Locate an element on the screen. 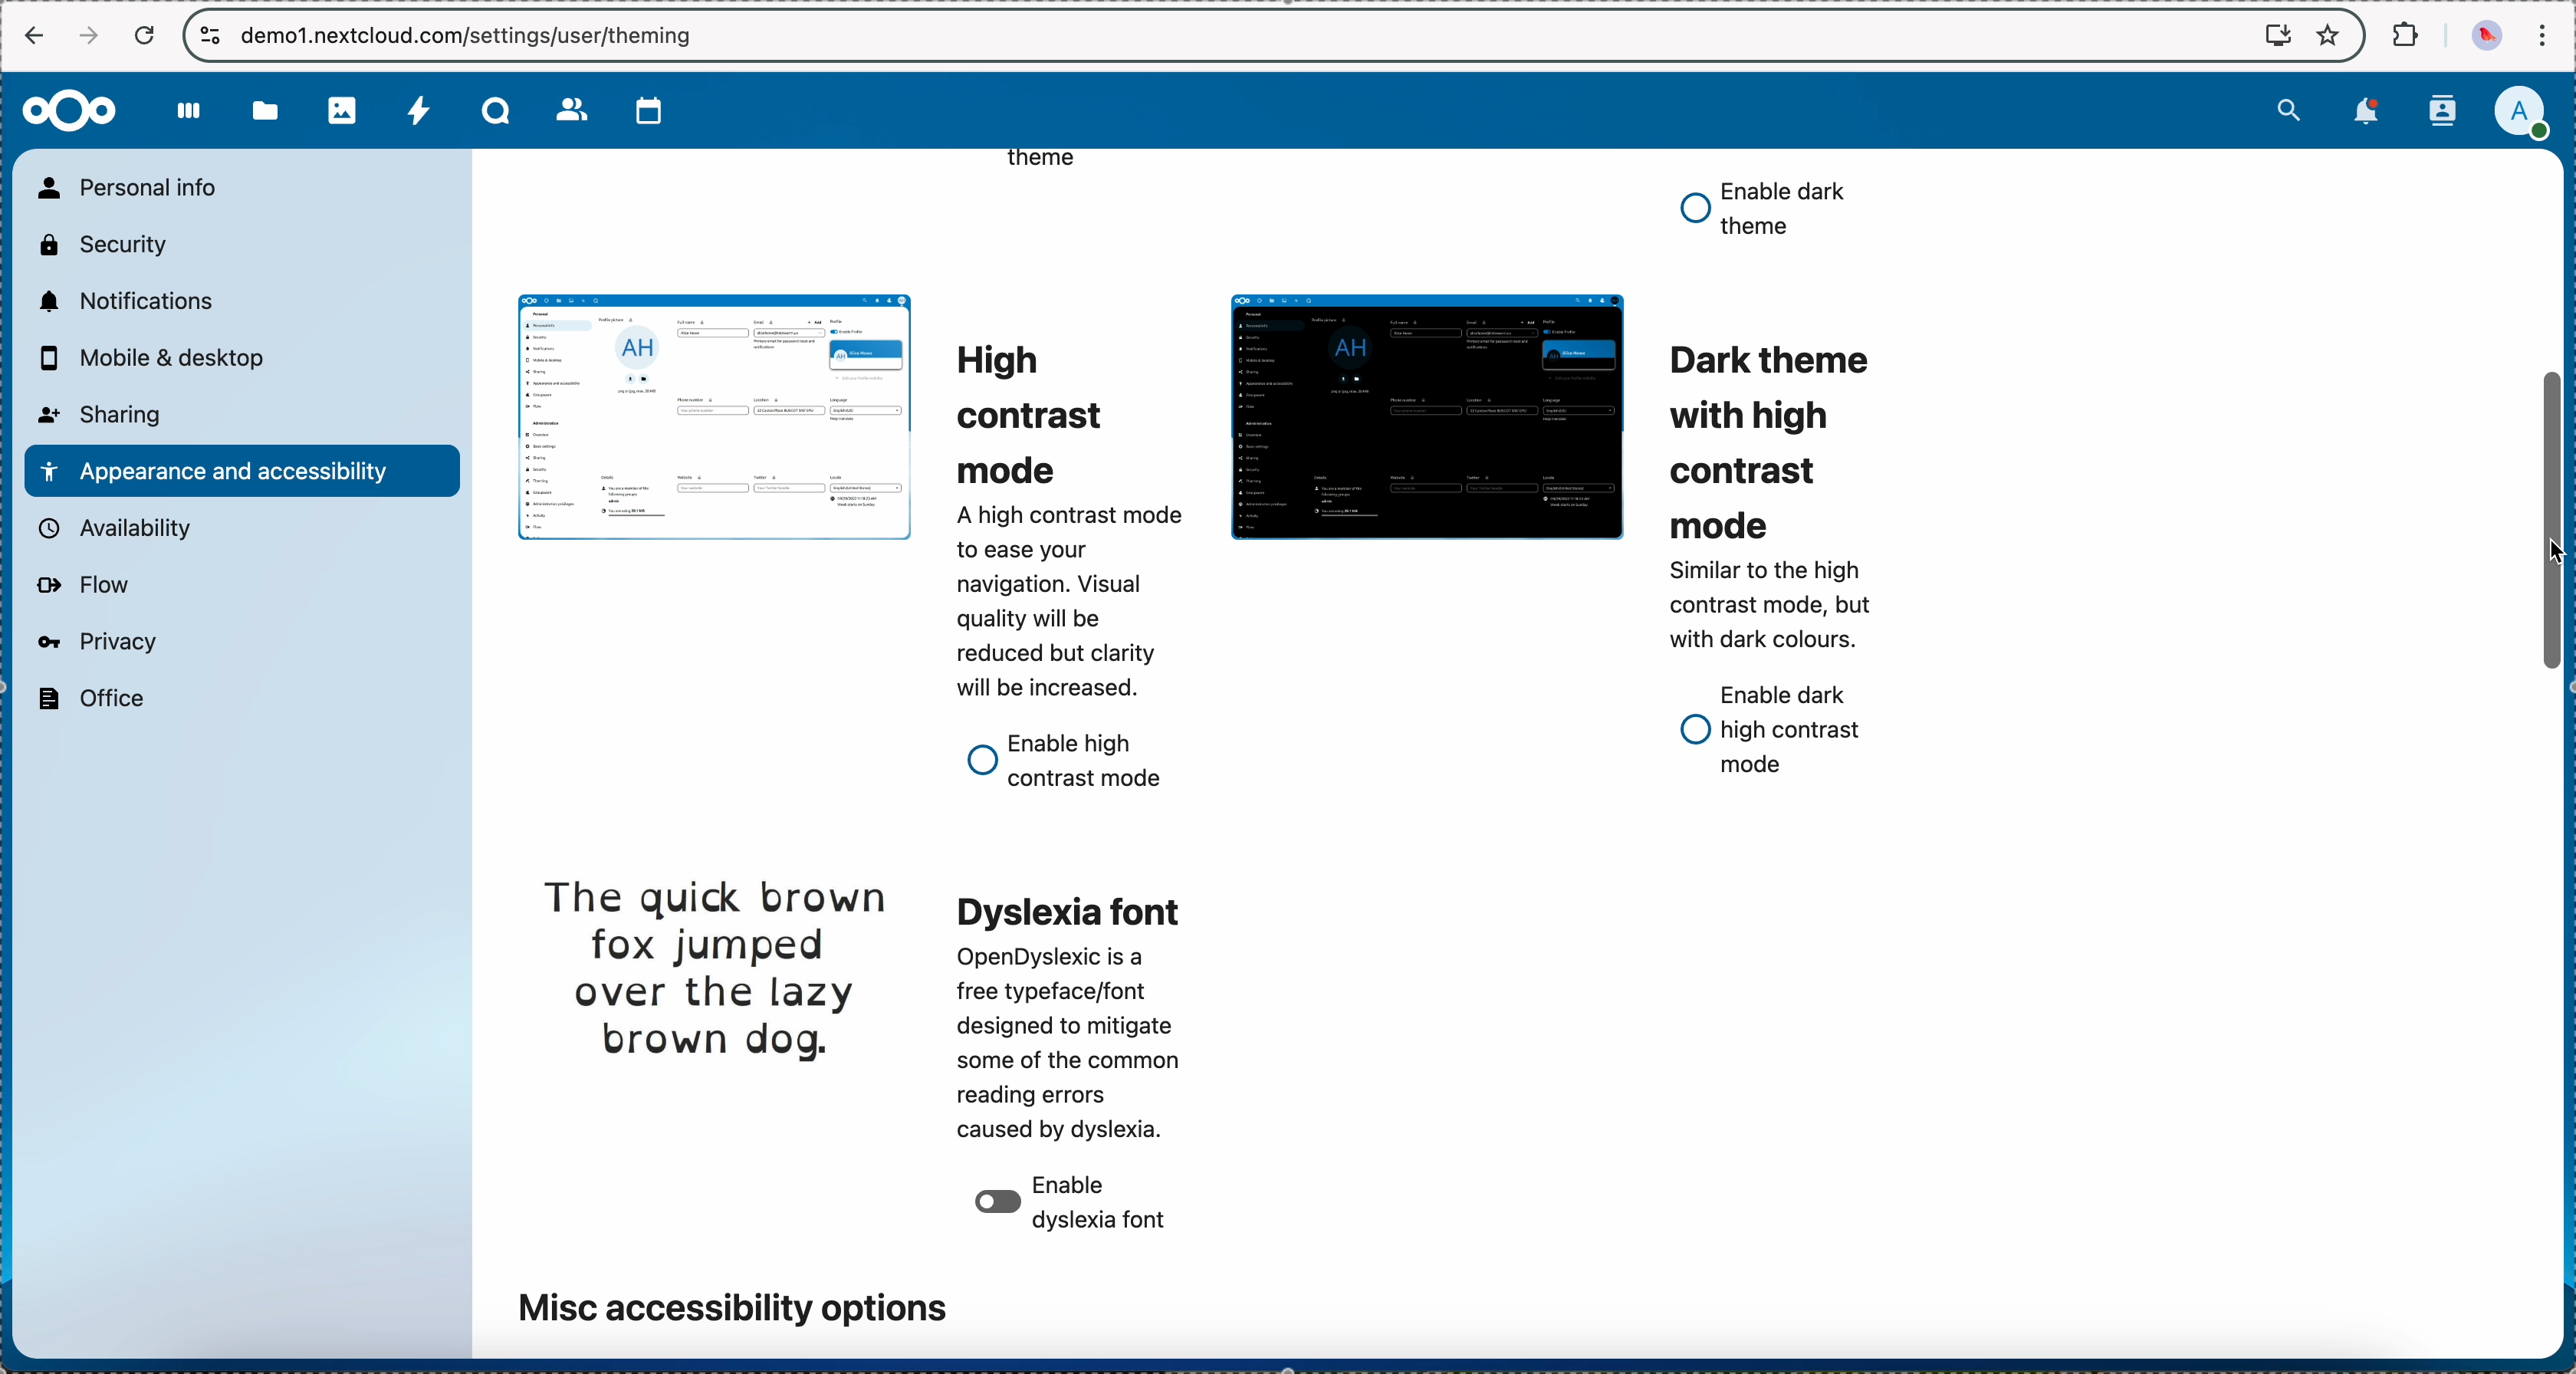 The image size is (2576, 1374). personal info is located at coordinates (137, 187).